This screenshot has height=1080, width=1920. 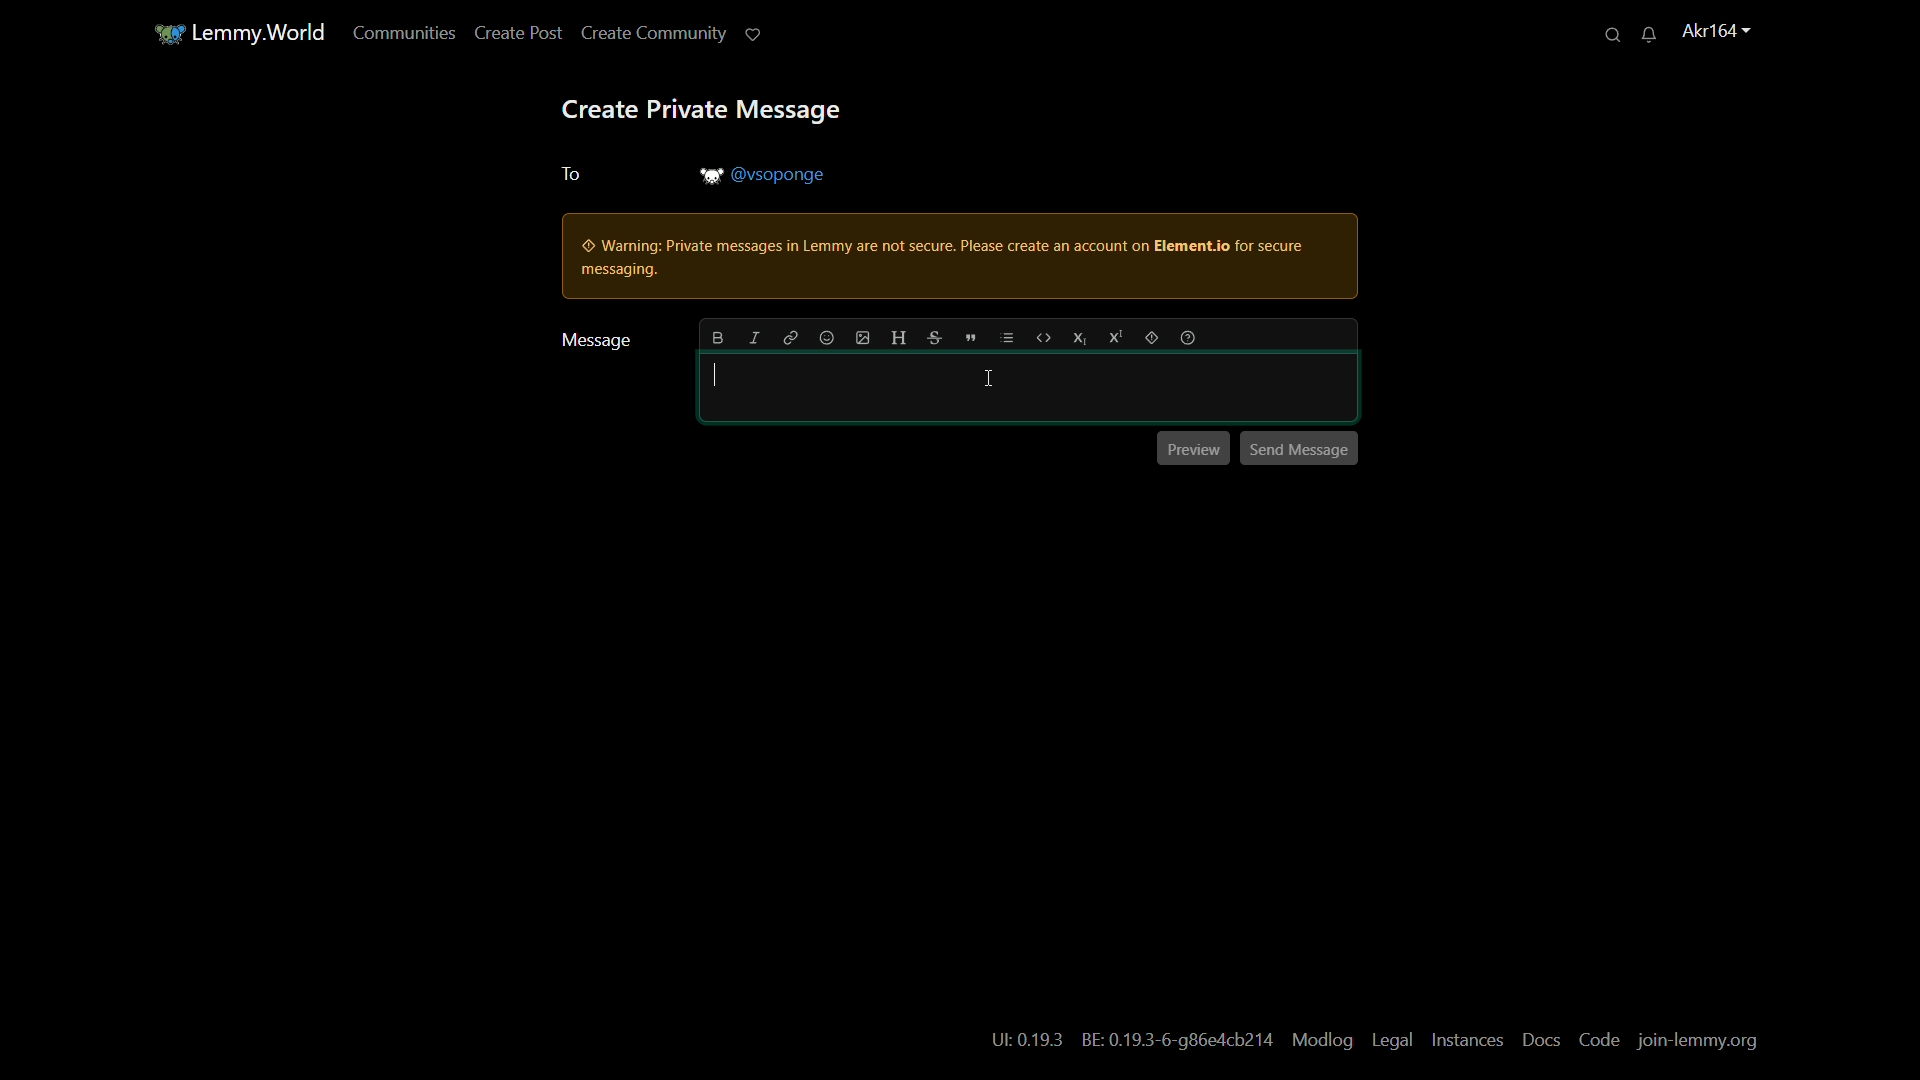 What do you see at coordinates (825, 337) in the screenshot?
I see `add emoji` at bounding box center [825, 337].